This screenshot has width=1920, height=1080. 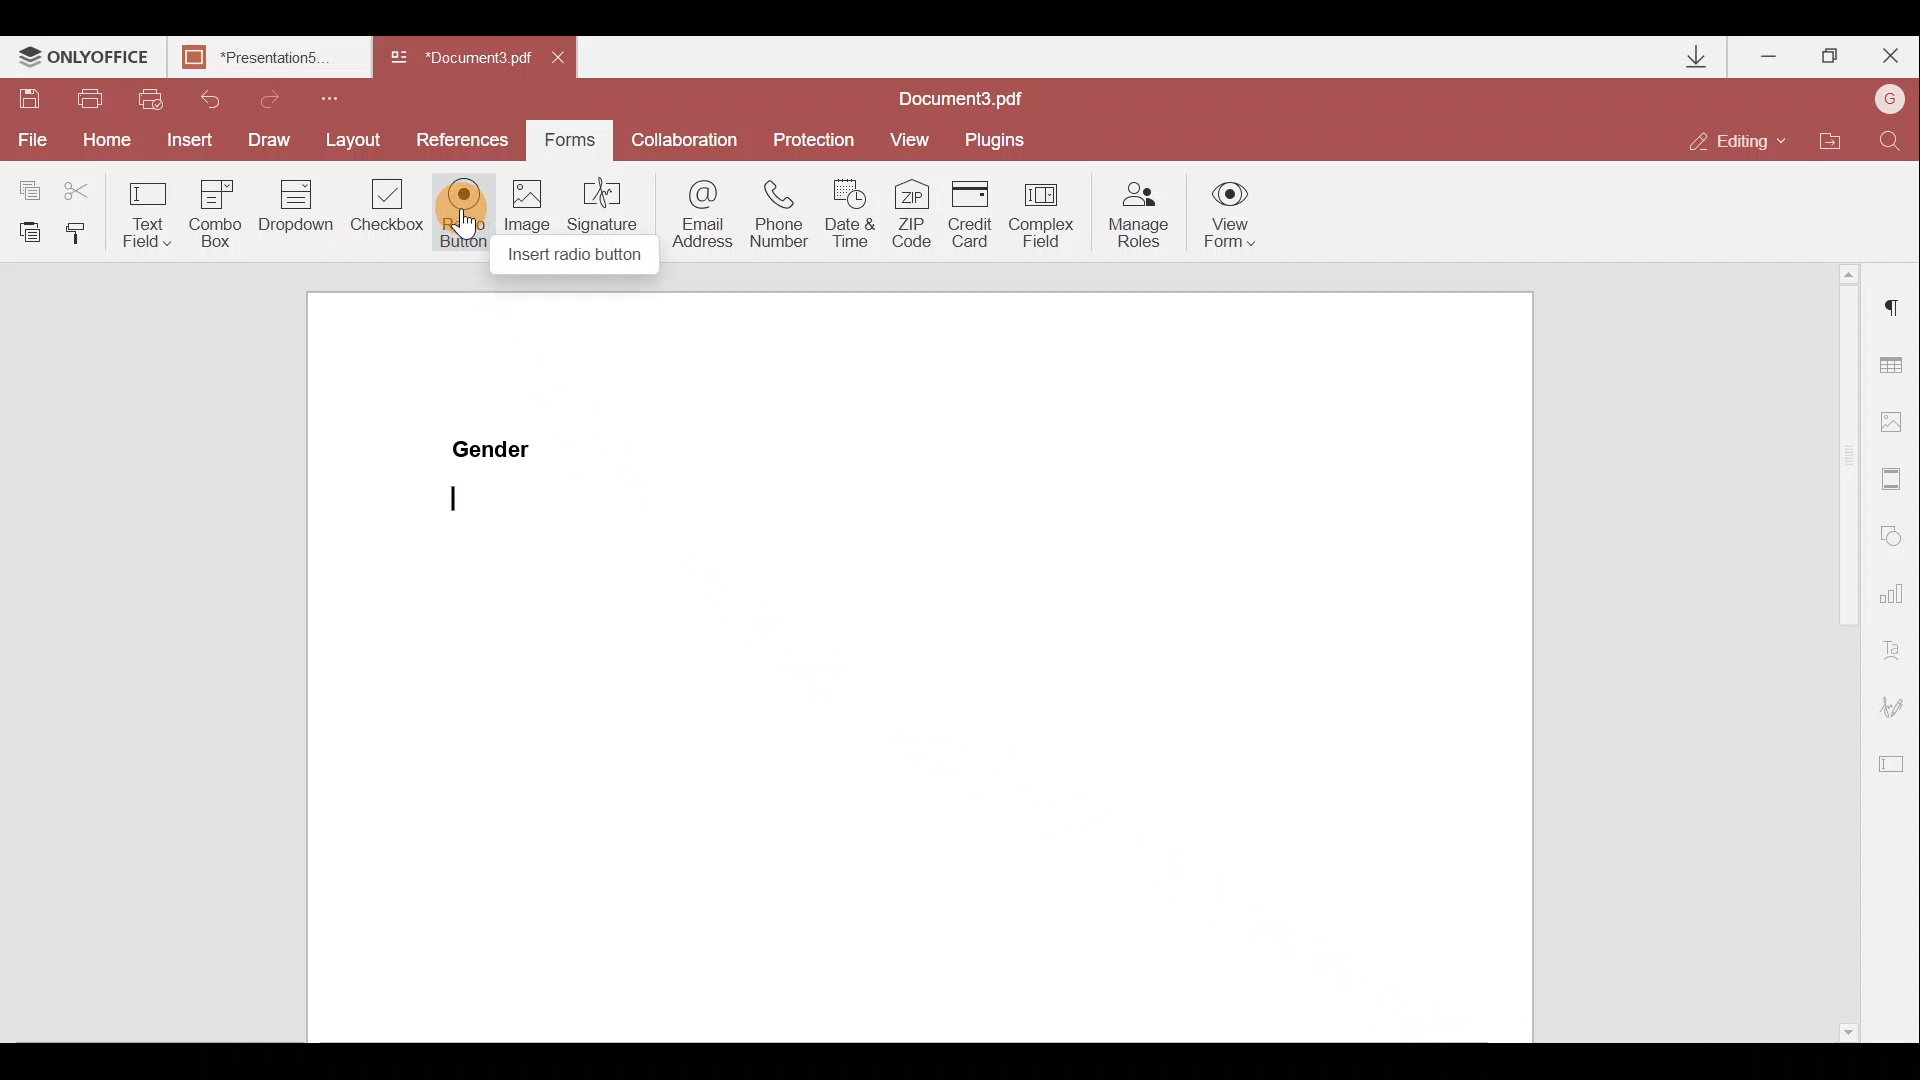 I want to click on Text Art settings, so click(x=1897, y=653).